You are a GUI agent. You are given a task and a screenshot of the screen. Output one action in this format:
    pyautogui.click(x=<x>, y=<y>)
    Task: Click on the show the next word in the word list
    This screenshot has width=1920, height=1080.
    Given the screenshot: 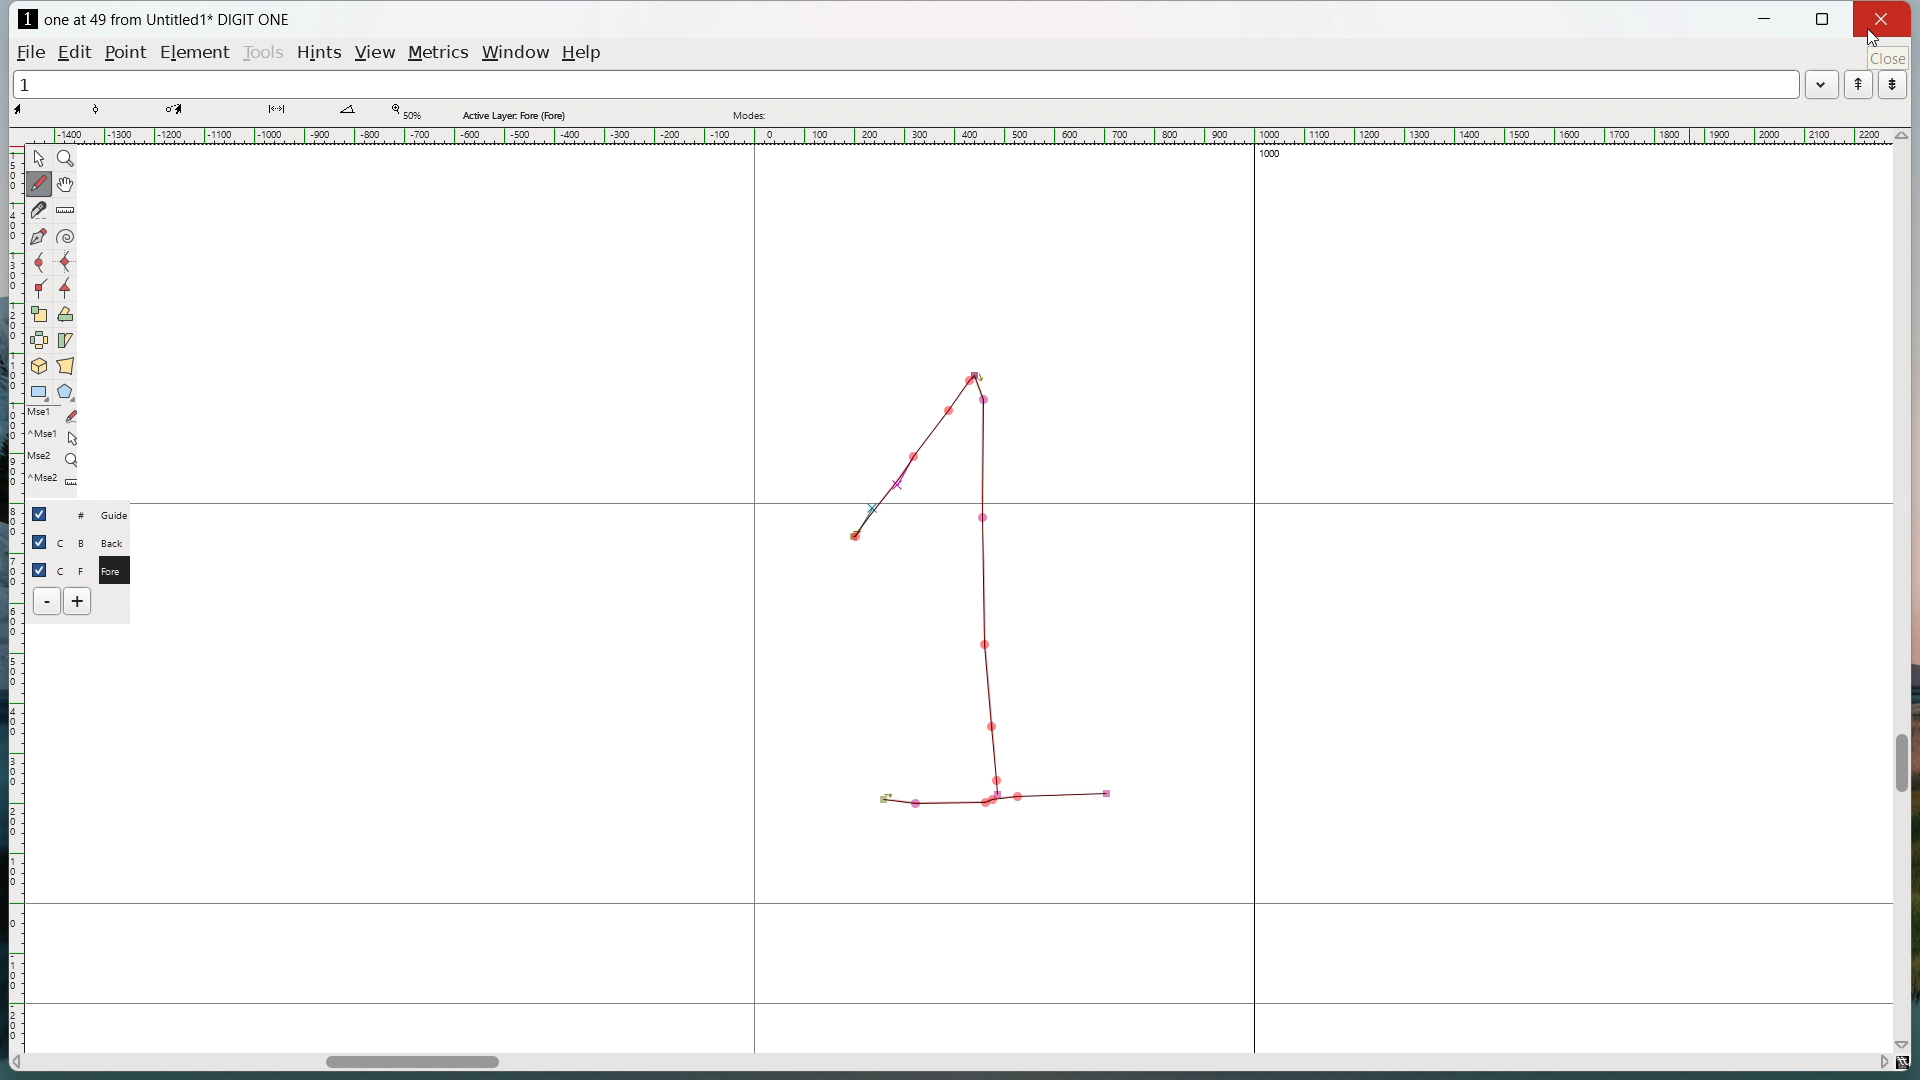 What is the action you would take?
    pyautogui.click(x=1893, y=85)
    